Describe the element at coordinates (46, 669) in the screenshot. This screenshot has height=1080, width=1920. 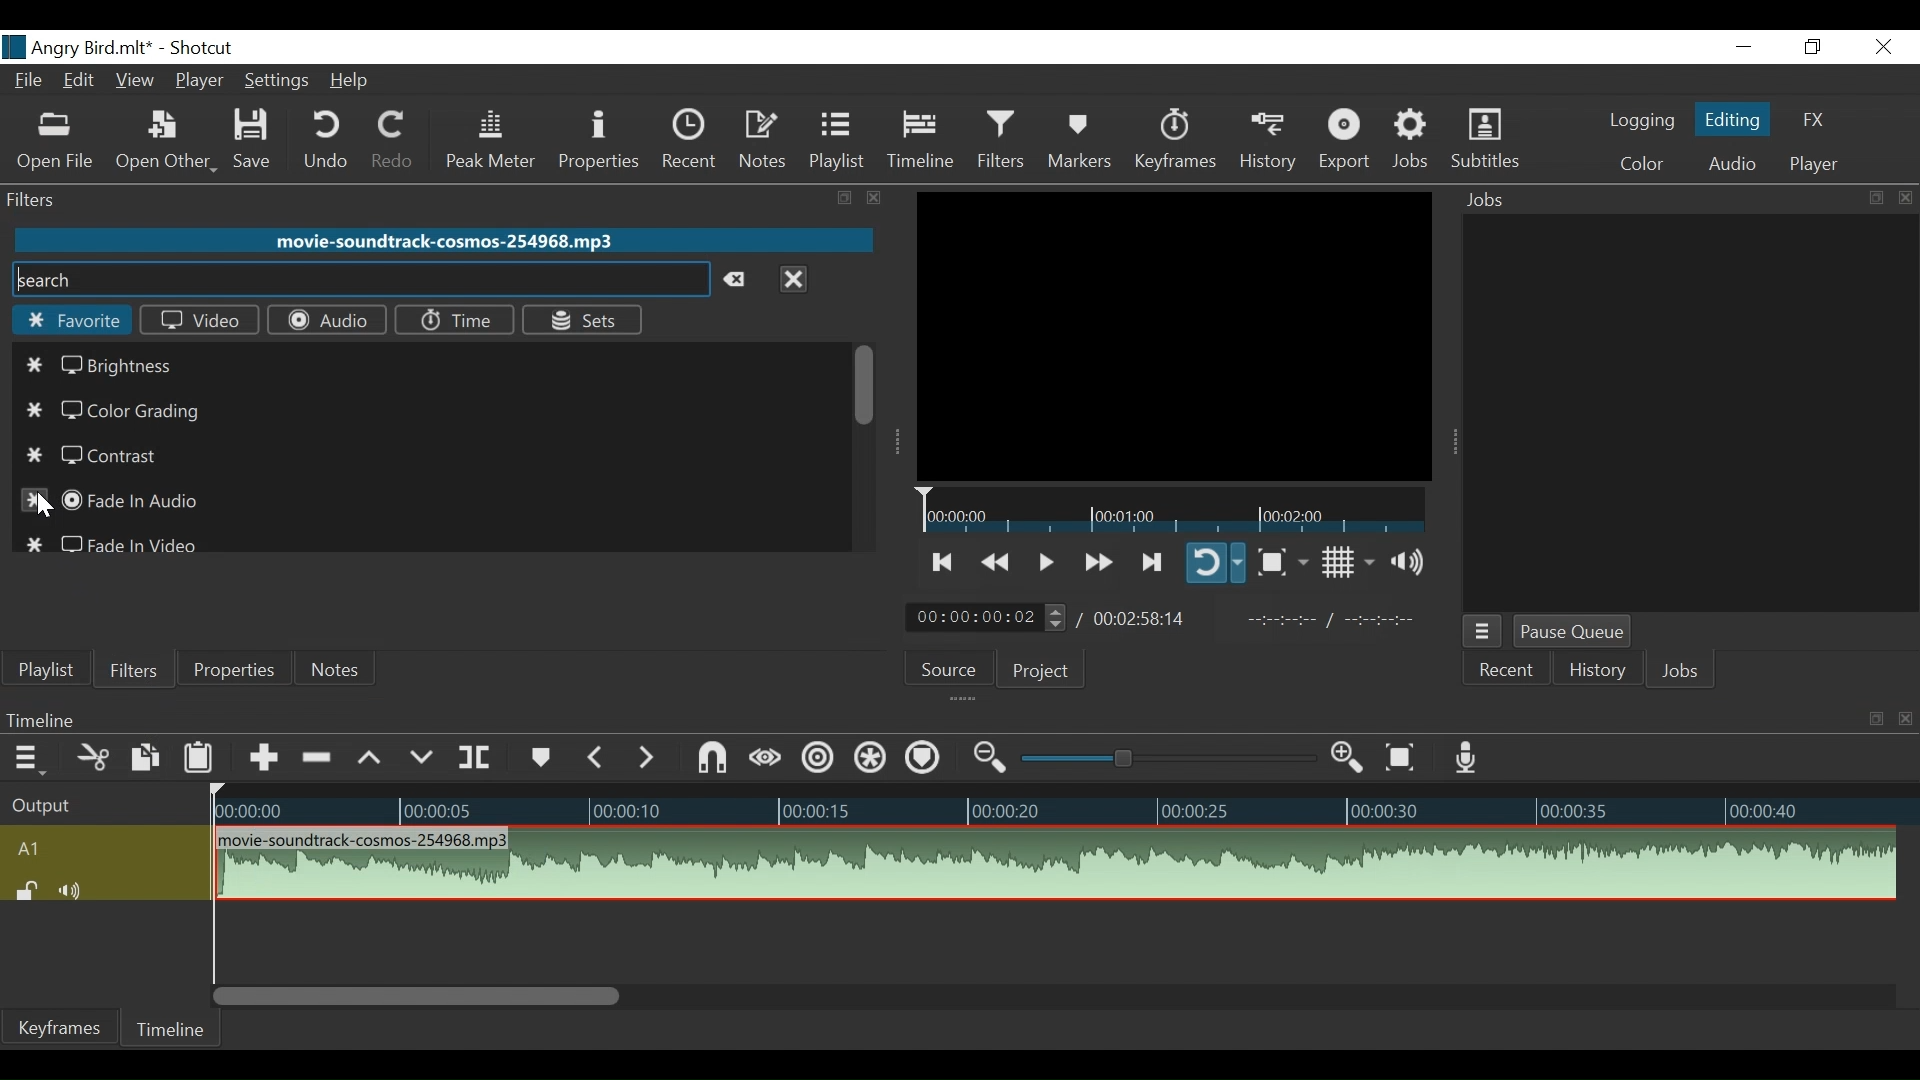
I see `Playlist menu` at that location.